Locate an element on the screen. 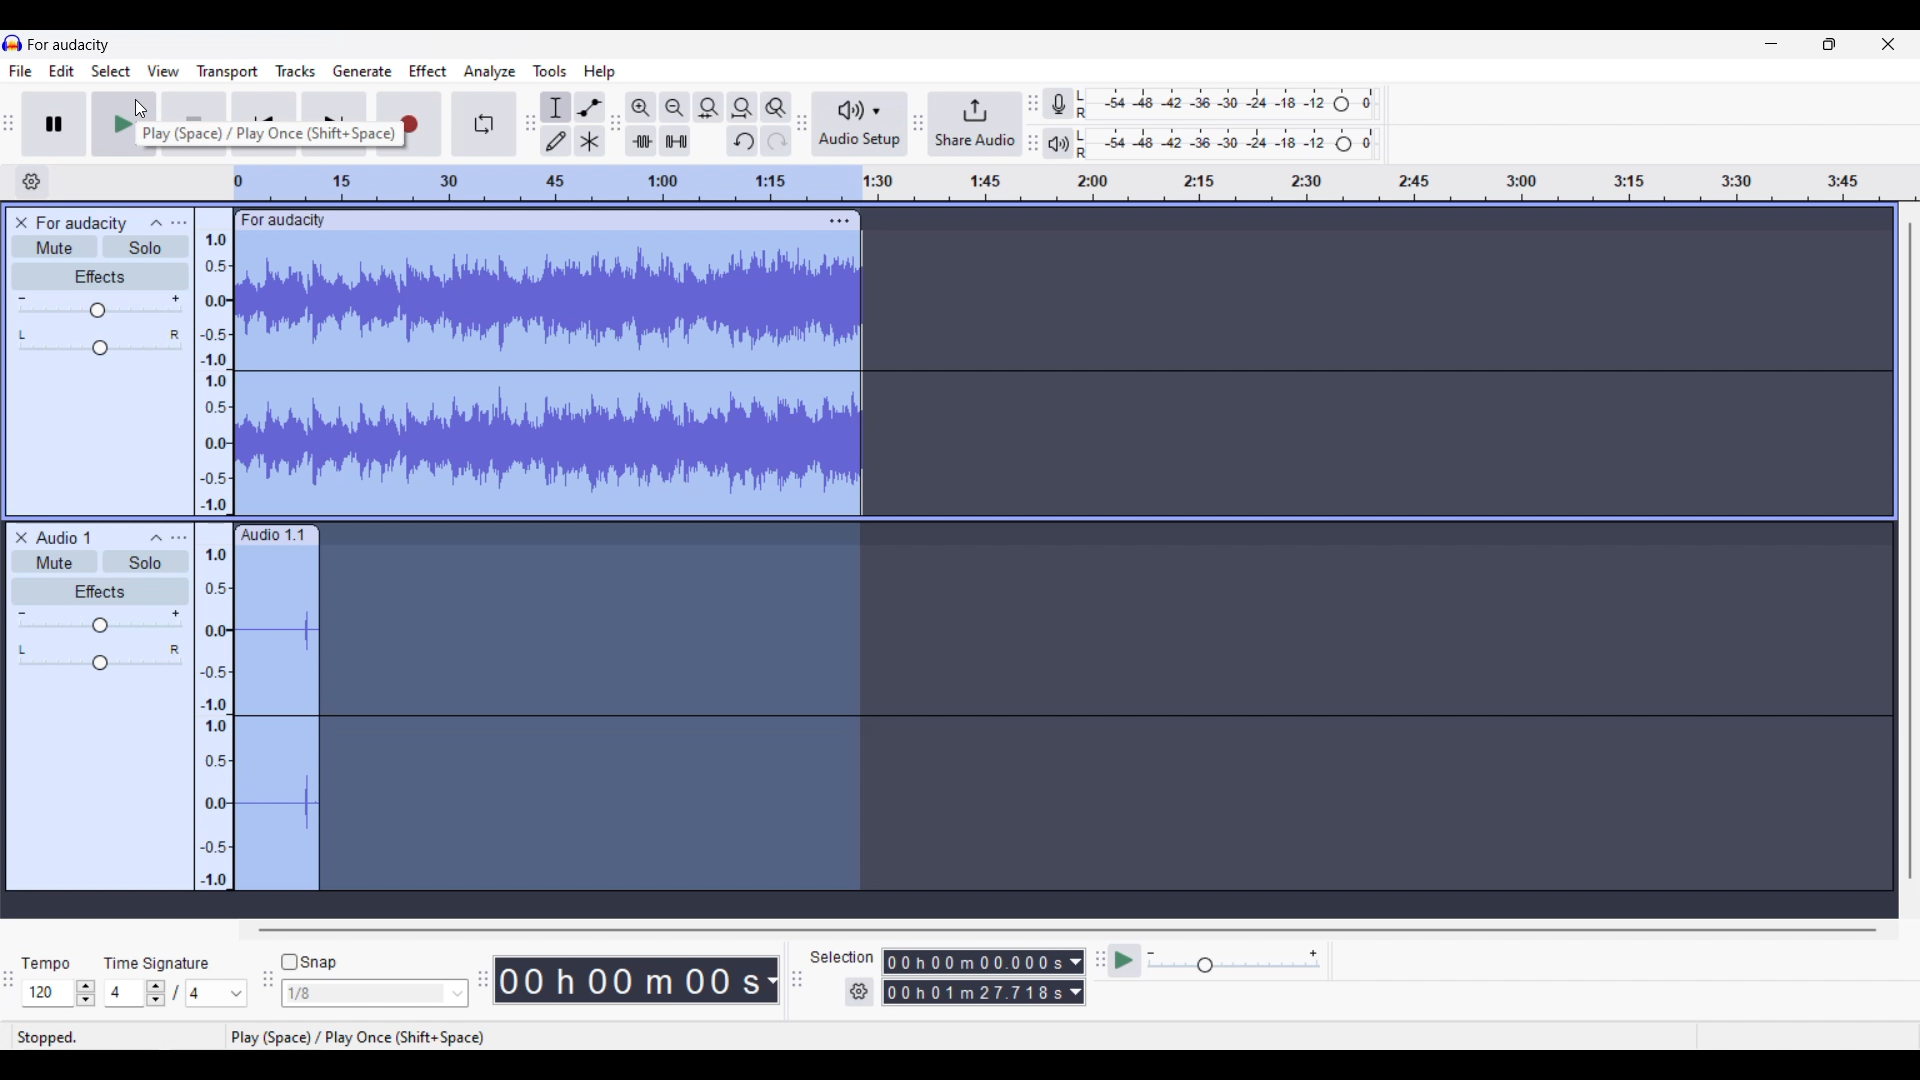 This screenshot has height=1080, width=1920. collapse is located at coordinates (155, 538).